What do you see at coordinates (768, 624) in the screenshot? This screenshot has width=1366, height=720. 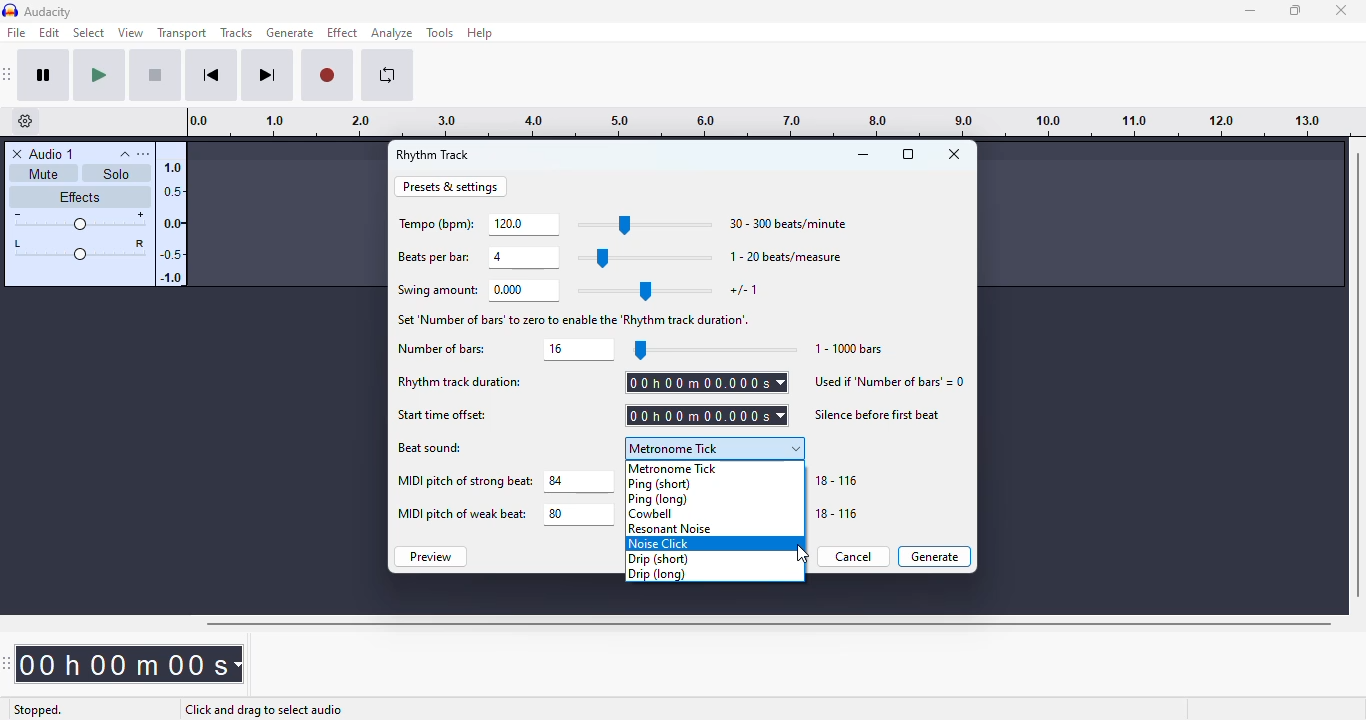 I see `horizontal scroll bar` at bounding box center [768, 624].